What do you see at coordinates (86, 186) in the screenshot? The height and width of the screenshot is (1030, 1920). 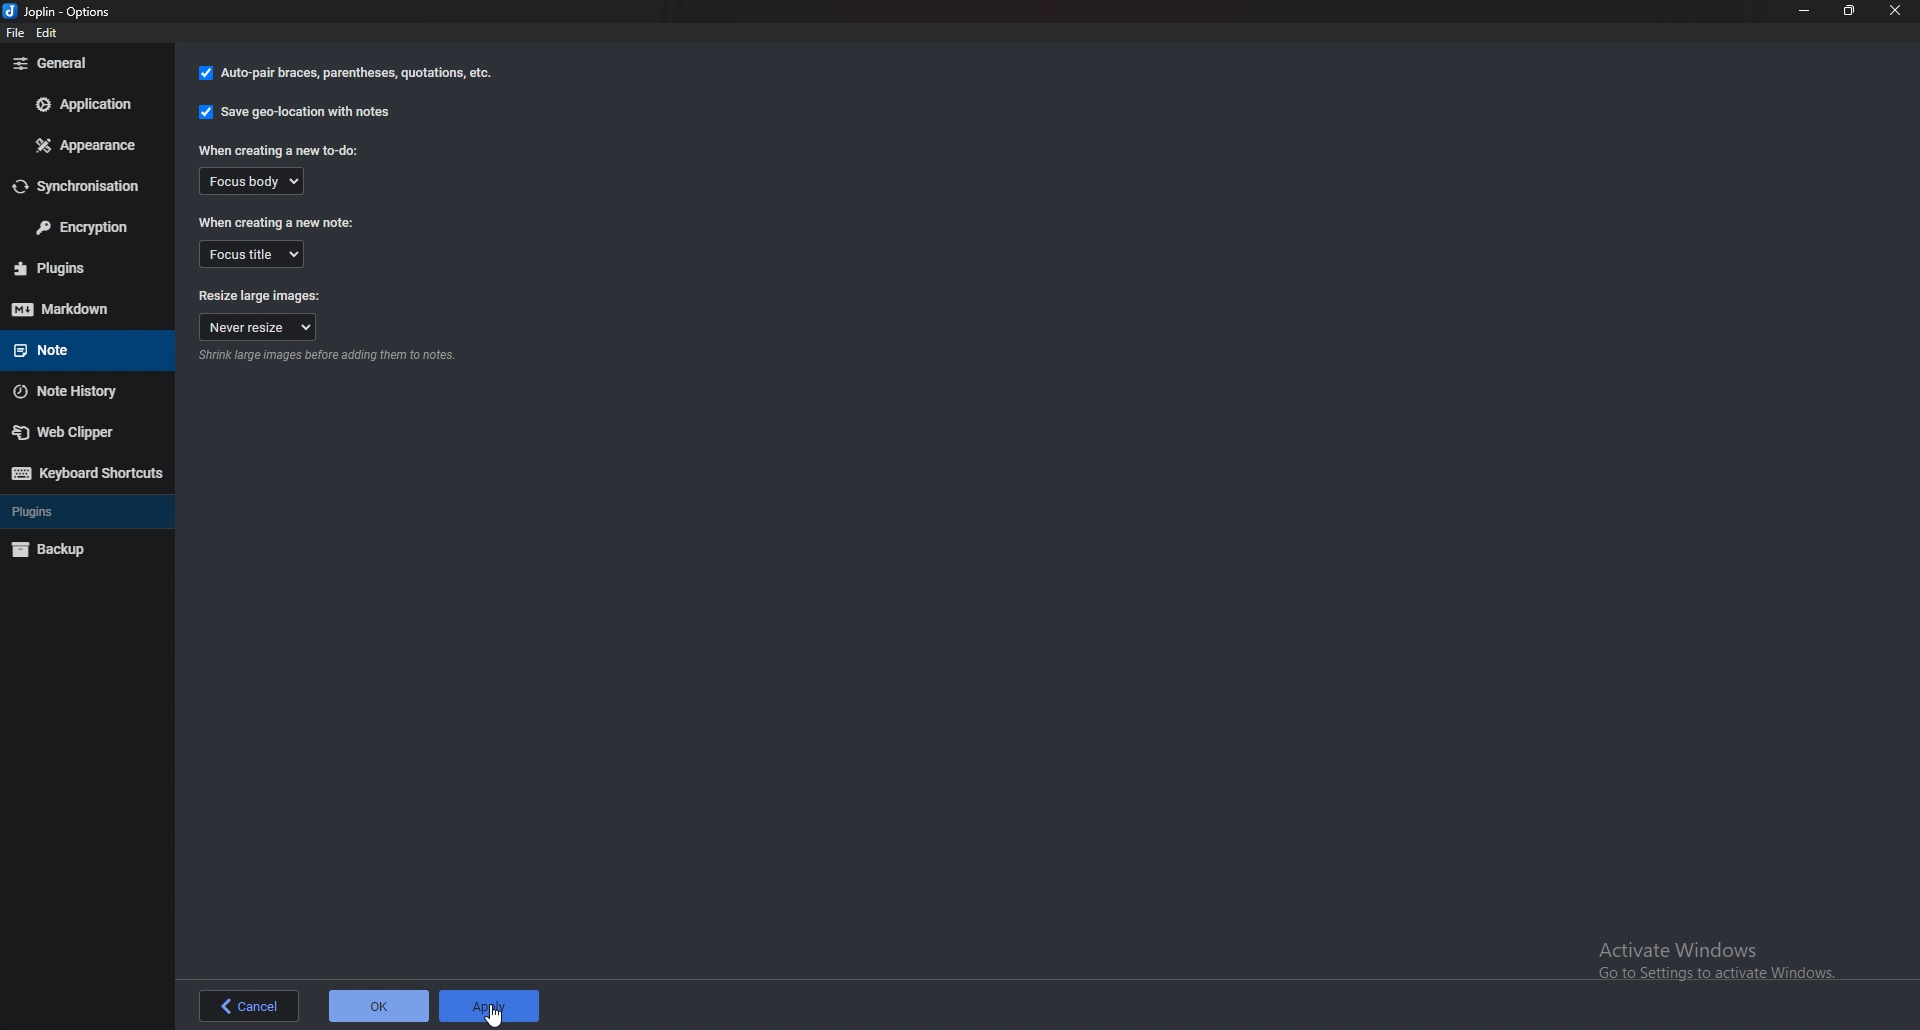 I see `Synchronization` at bounding box center [86, 186].